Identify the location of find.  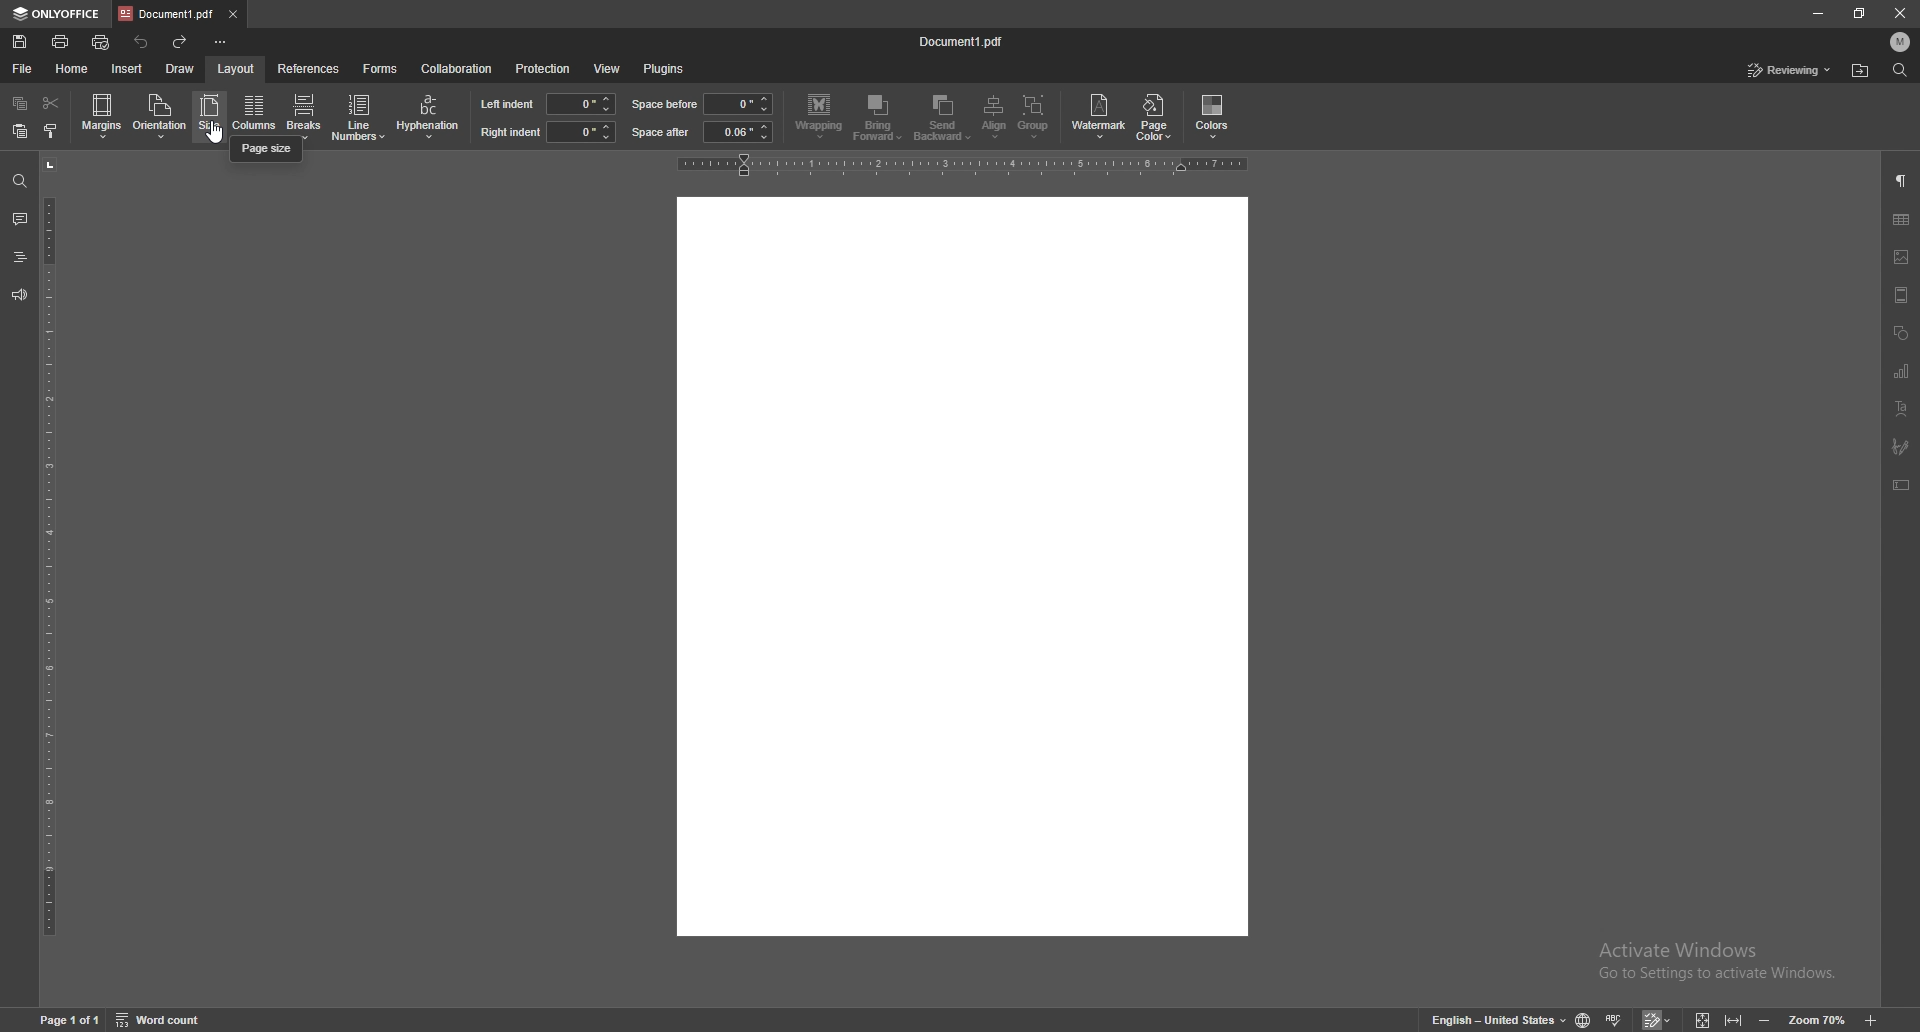
(1901, 70).